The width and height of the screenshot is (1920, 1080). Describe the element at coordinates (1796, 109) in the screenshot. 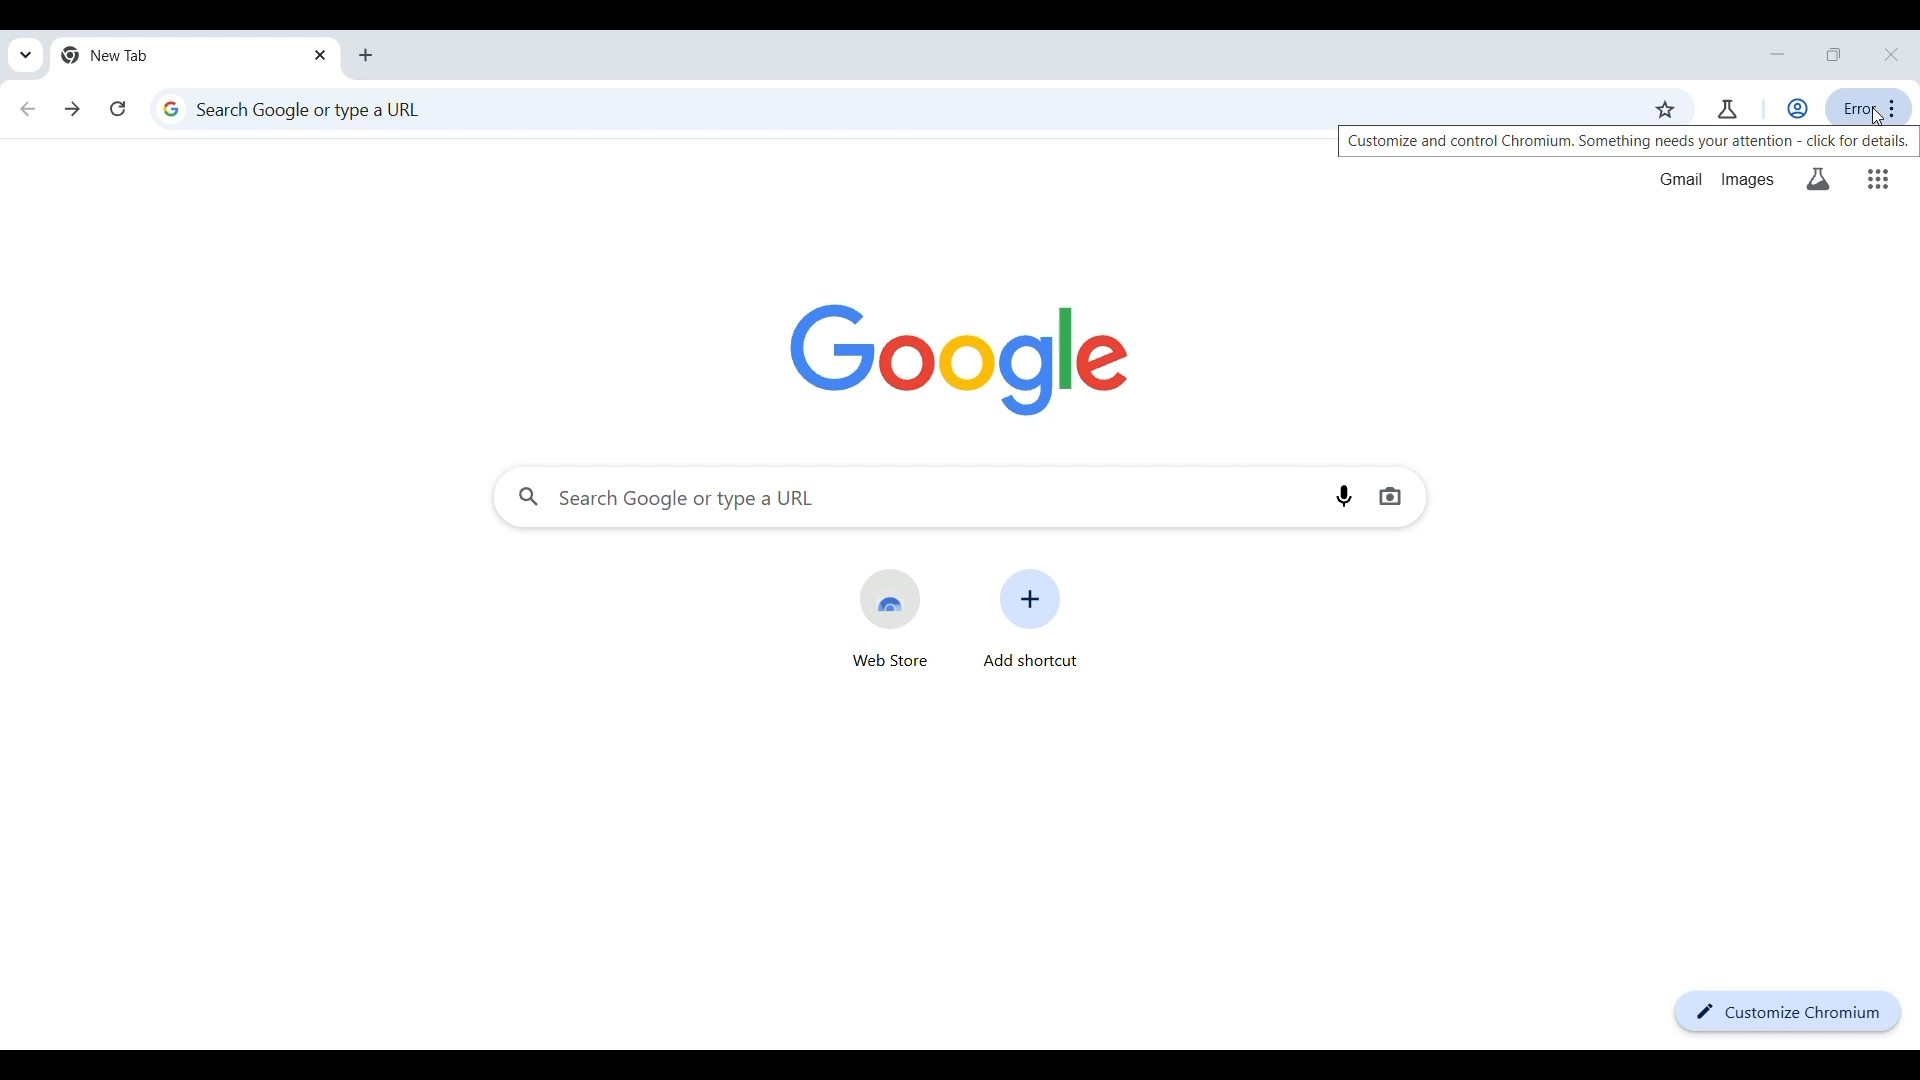

I see `Account` at that location.